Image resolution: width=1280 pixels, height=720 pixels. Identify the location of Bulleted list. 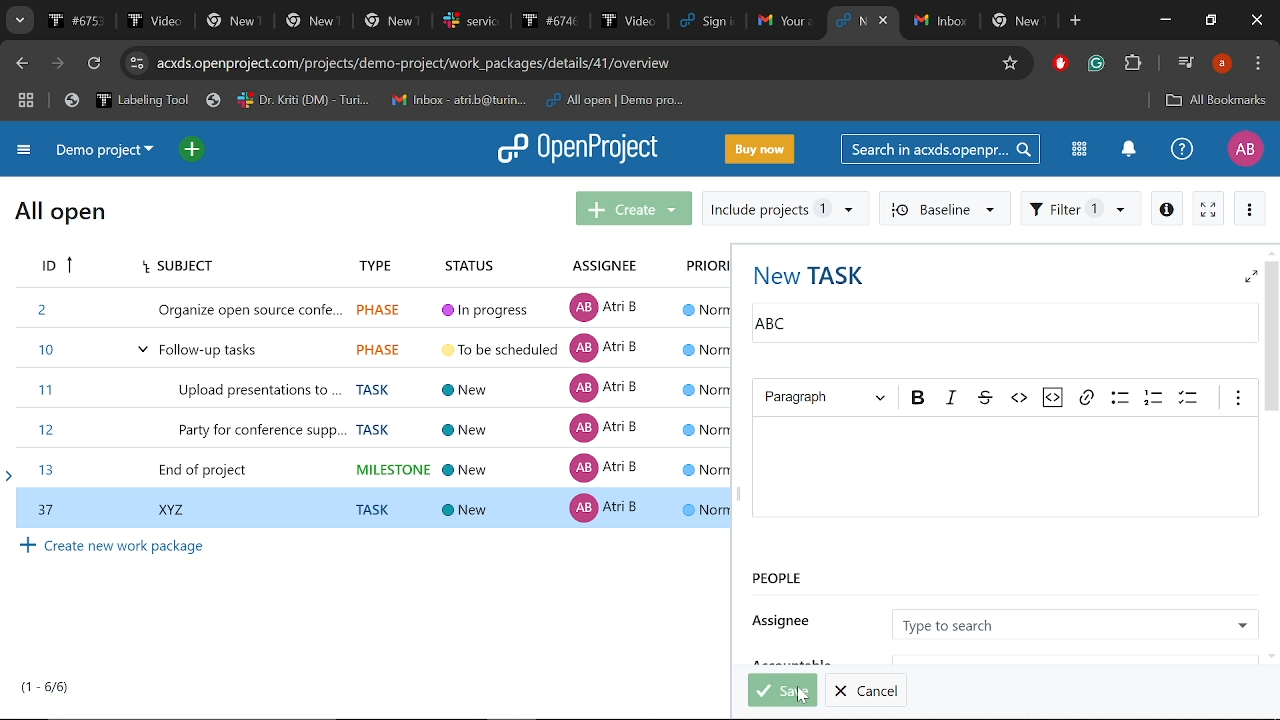
(1118, 397).